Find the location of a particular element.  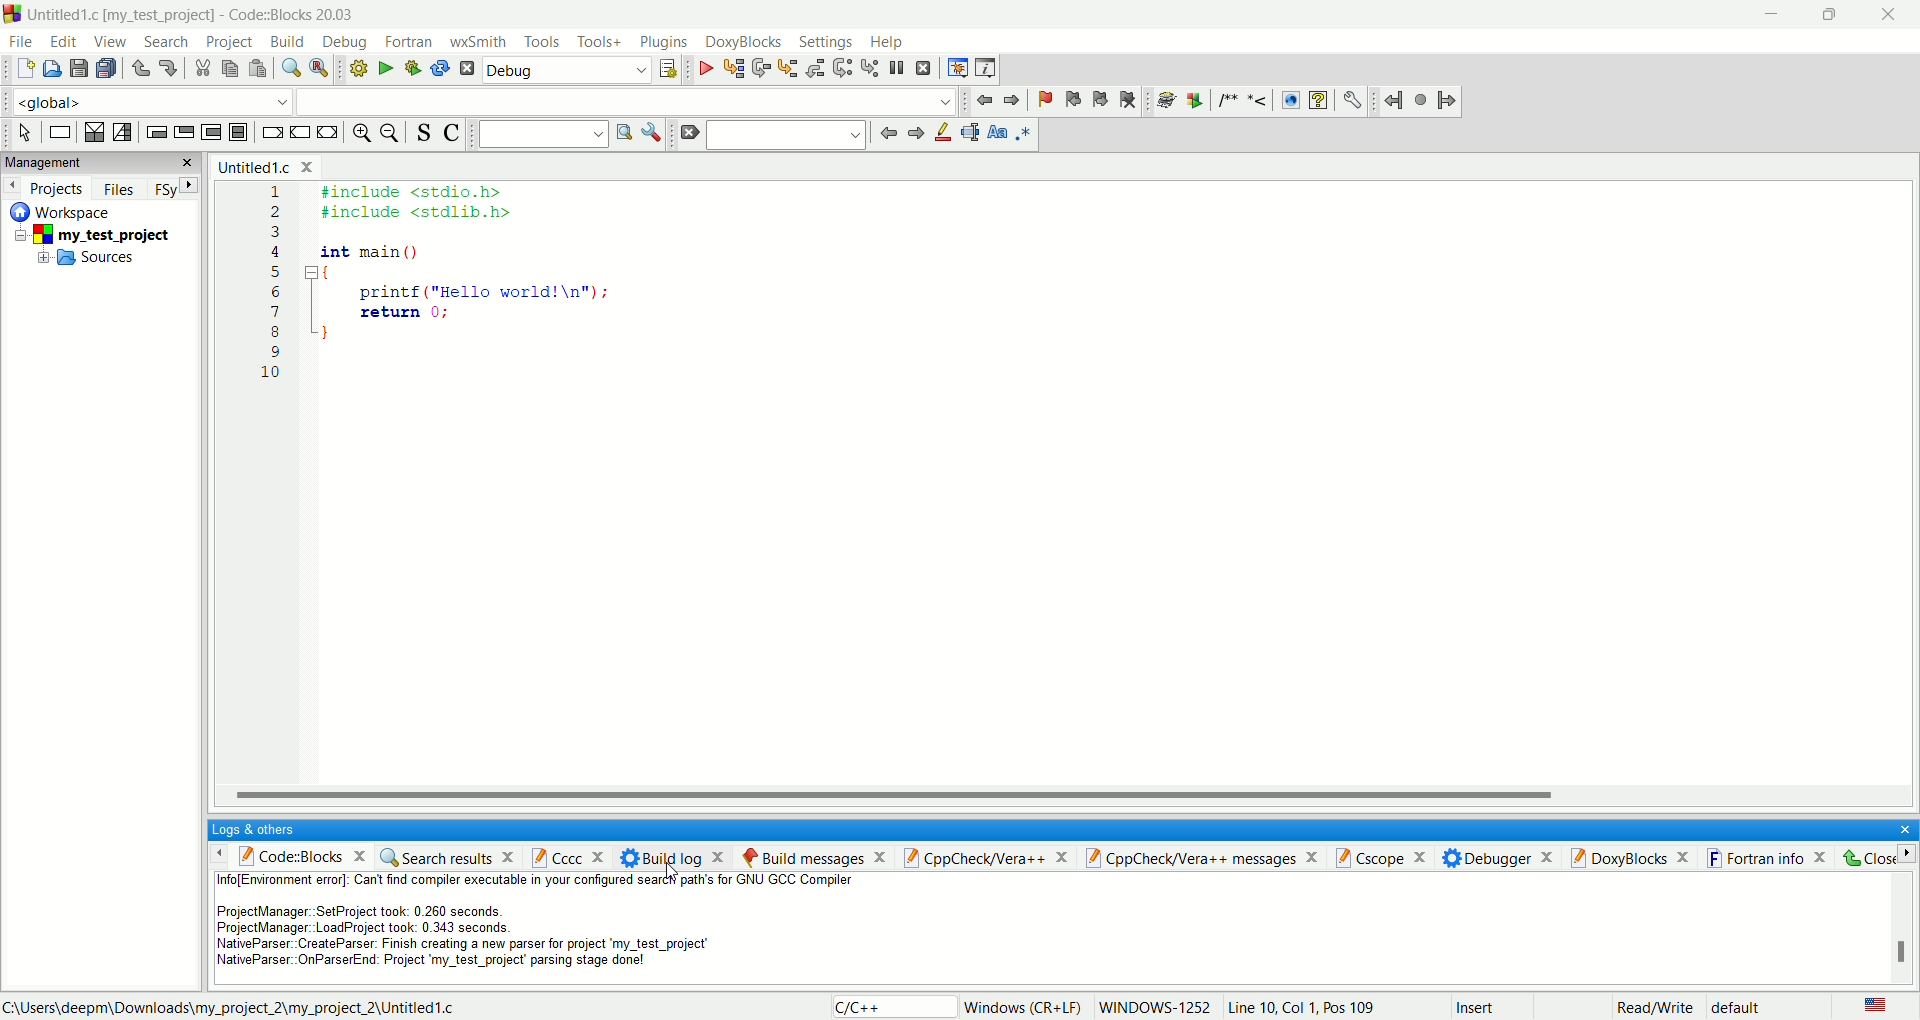

text is located at coordinates (541, 927).